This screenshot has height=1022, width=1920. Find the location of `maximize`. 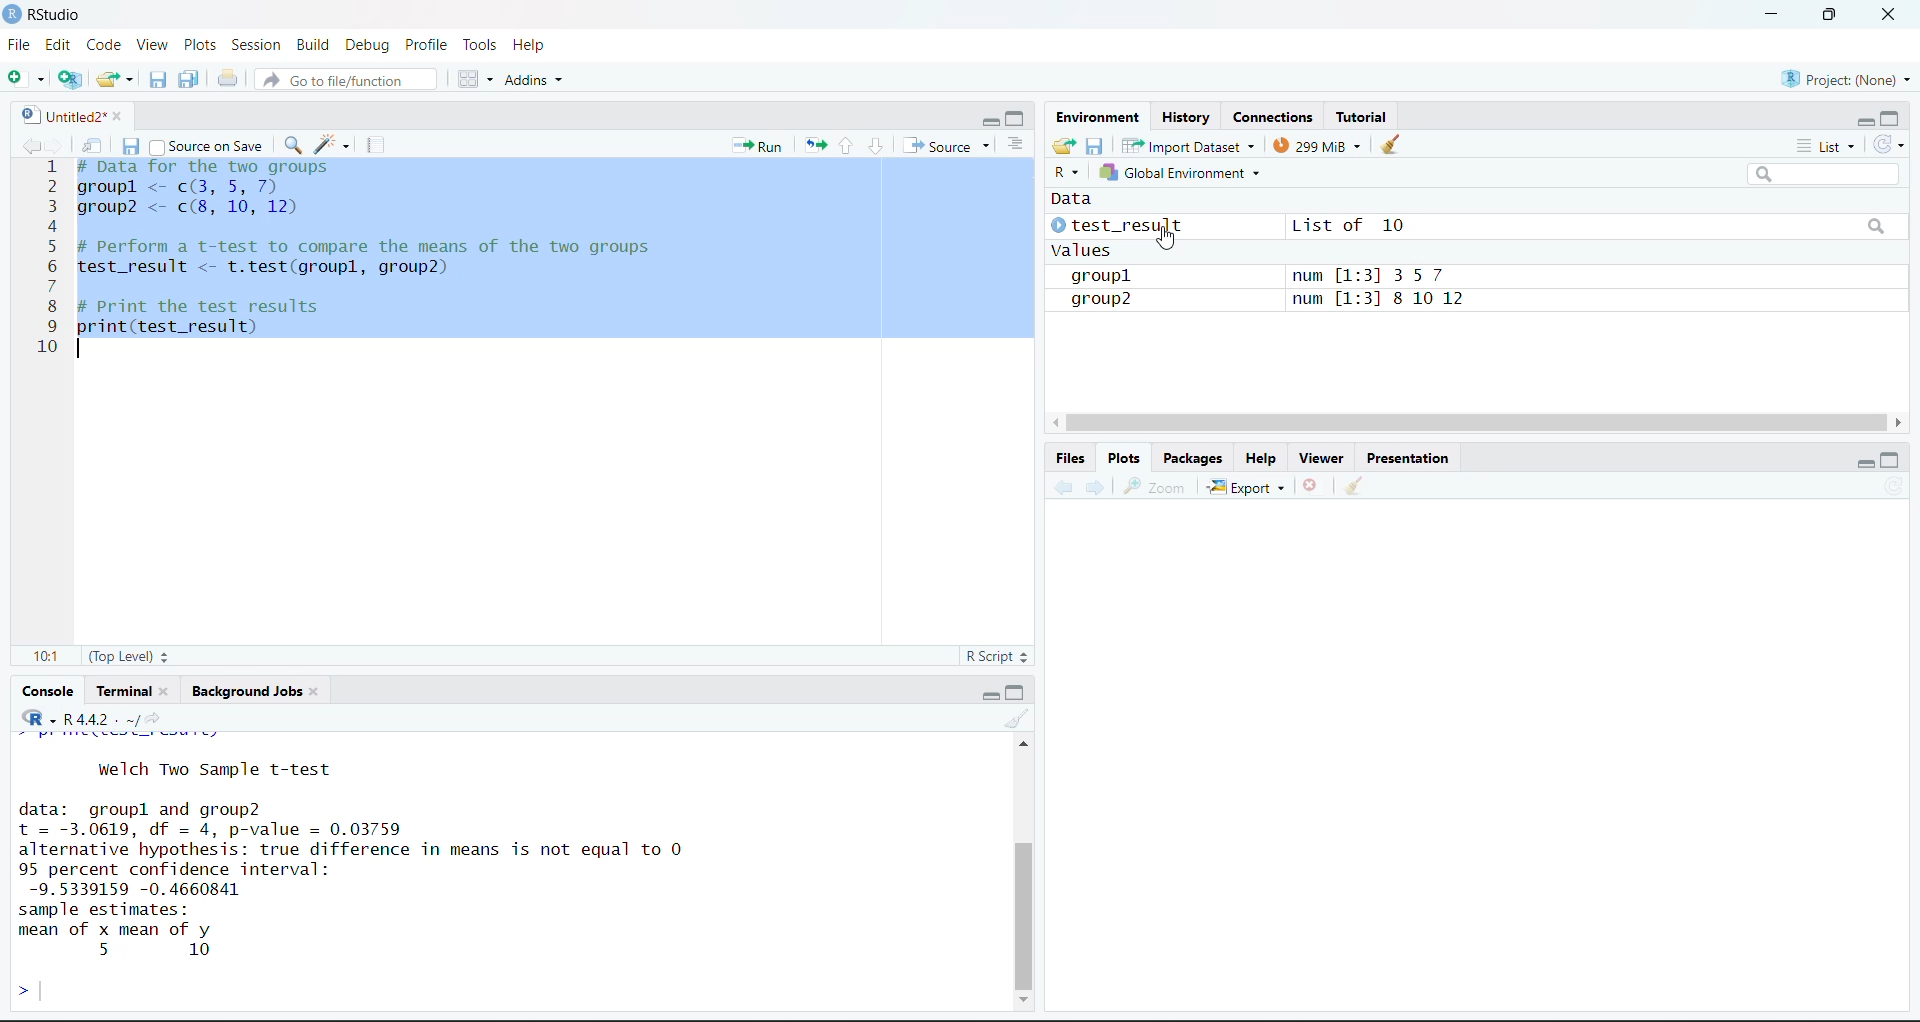

maximize is located at coordinates (1890, 120).